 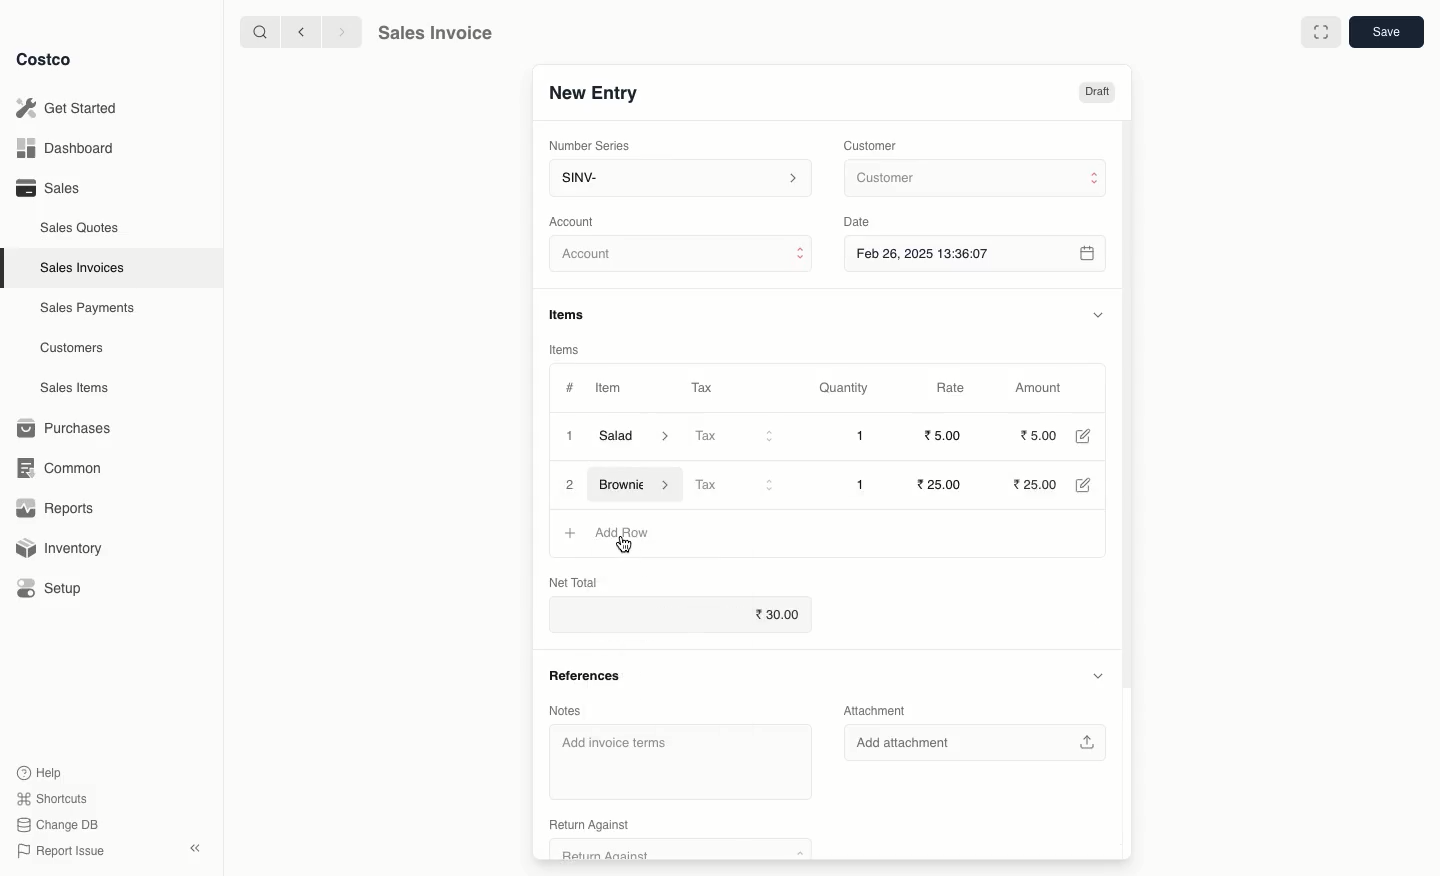 I want to click on Account, so click(x=682, y=257).